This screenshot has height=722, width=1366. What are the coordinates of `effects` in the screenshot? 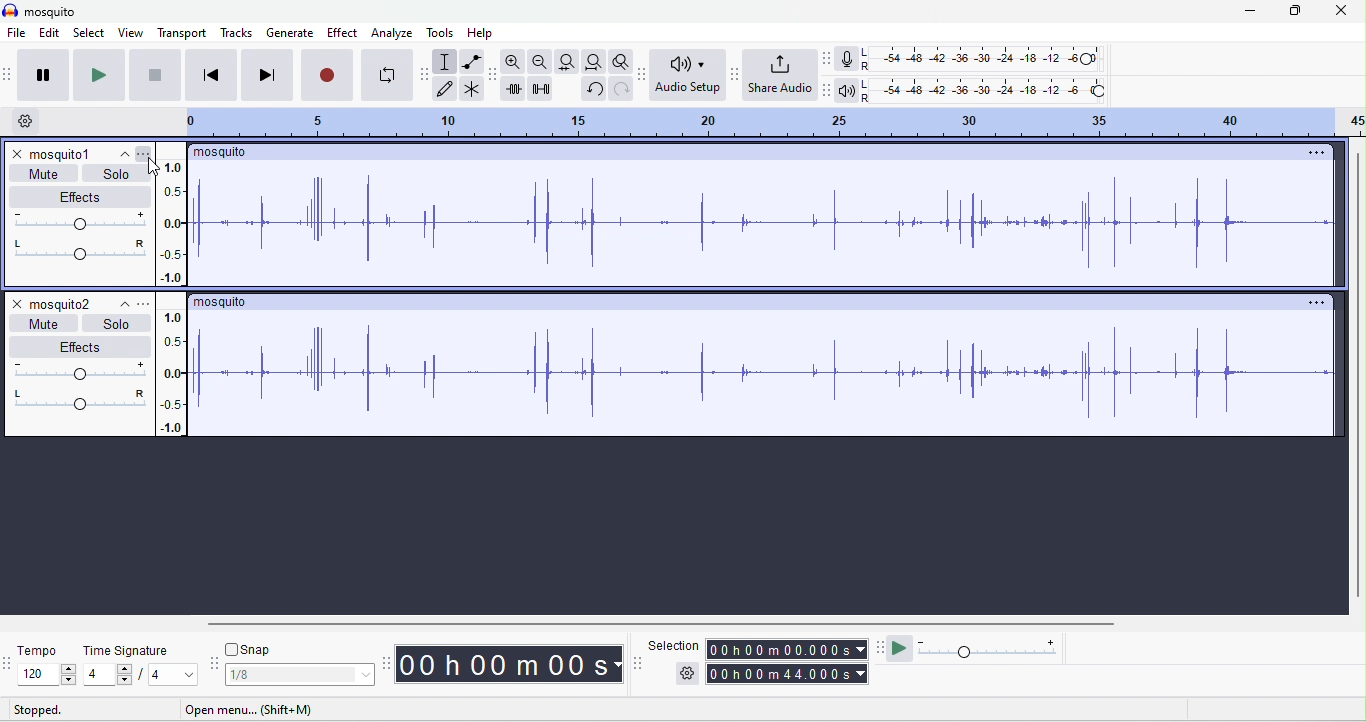 It's located at (82, 195).